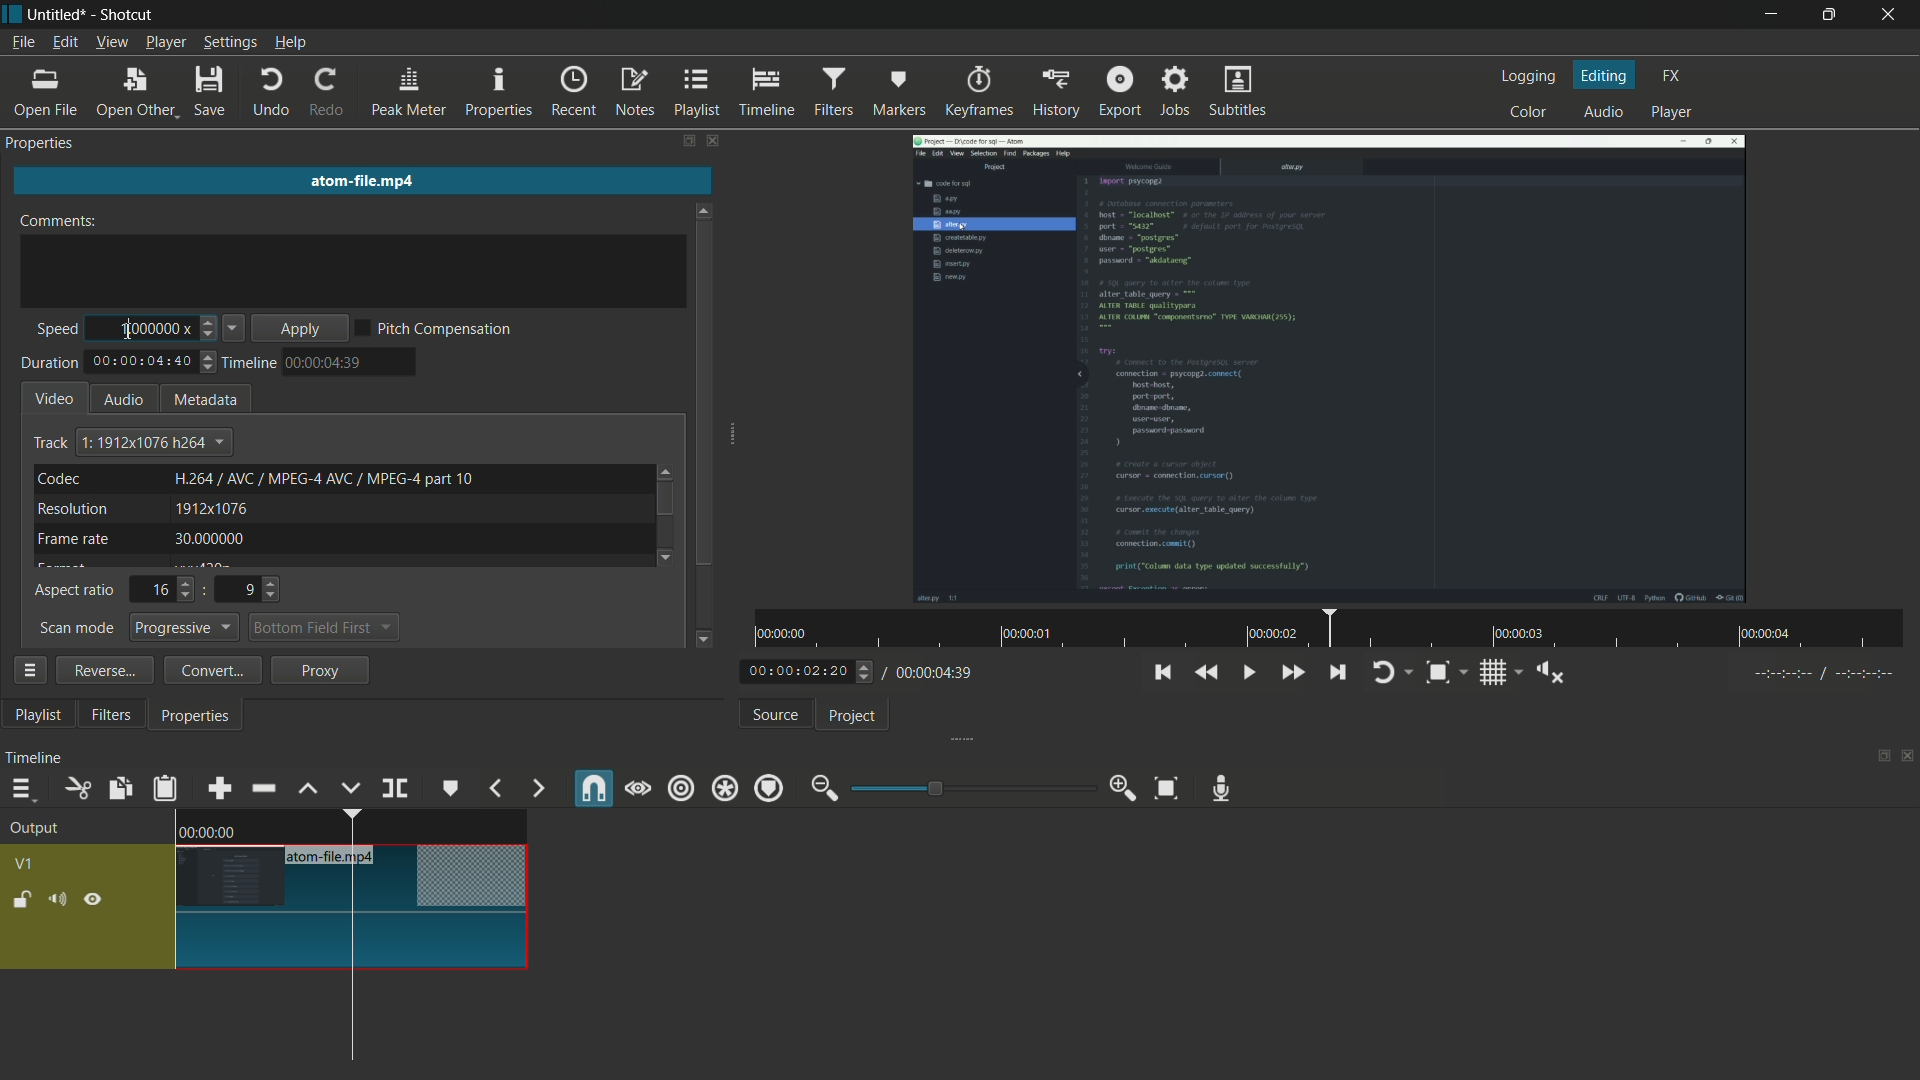 The height and width of the screenshot is (1080, 1920). Describe the element at coordinates (74, 788) in the screenshot. I see `cut` at that location.